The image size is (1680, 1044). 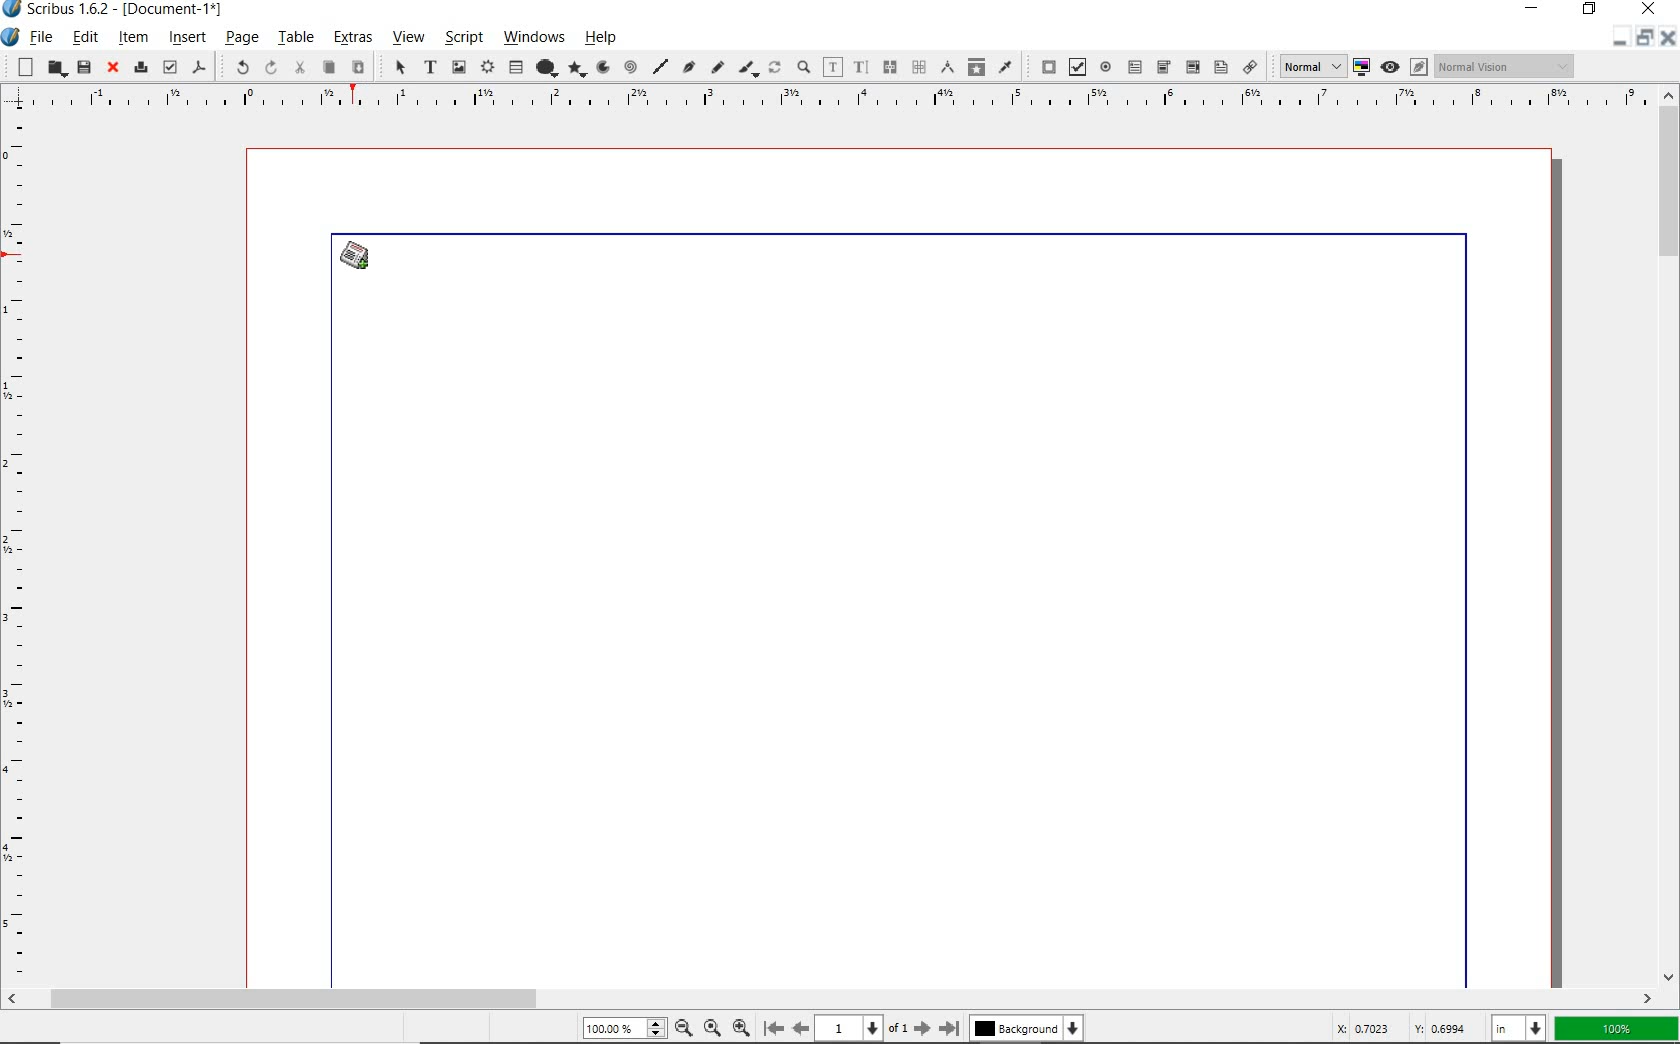 What do you see at coordinates (86, 39) in the screenshot?
I see `edit` at bounding box center [86, 39].